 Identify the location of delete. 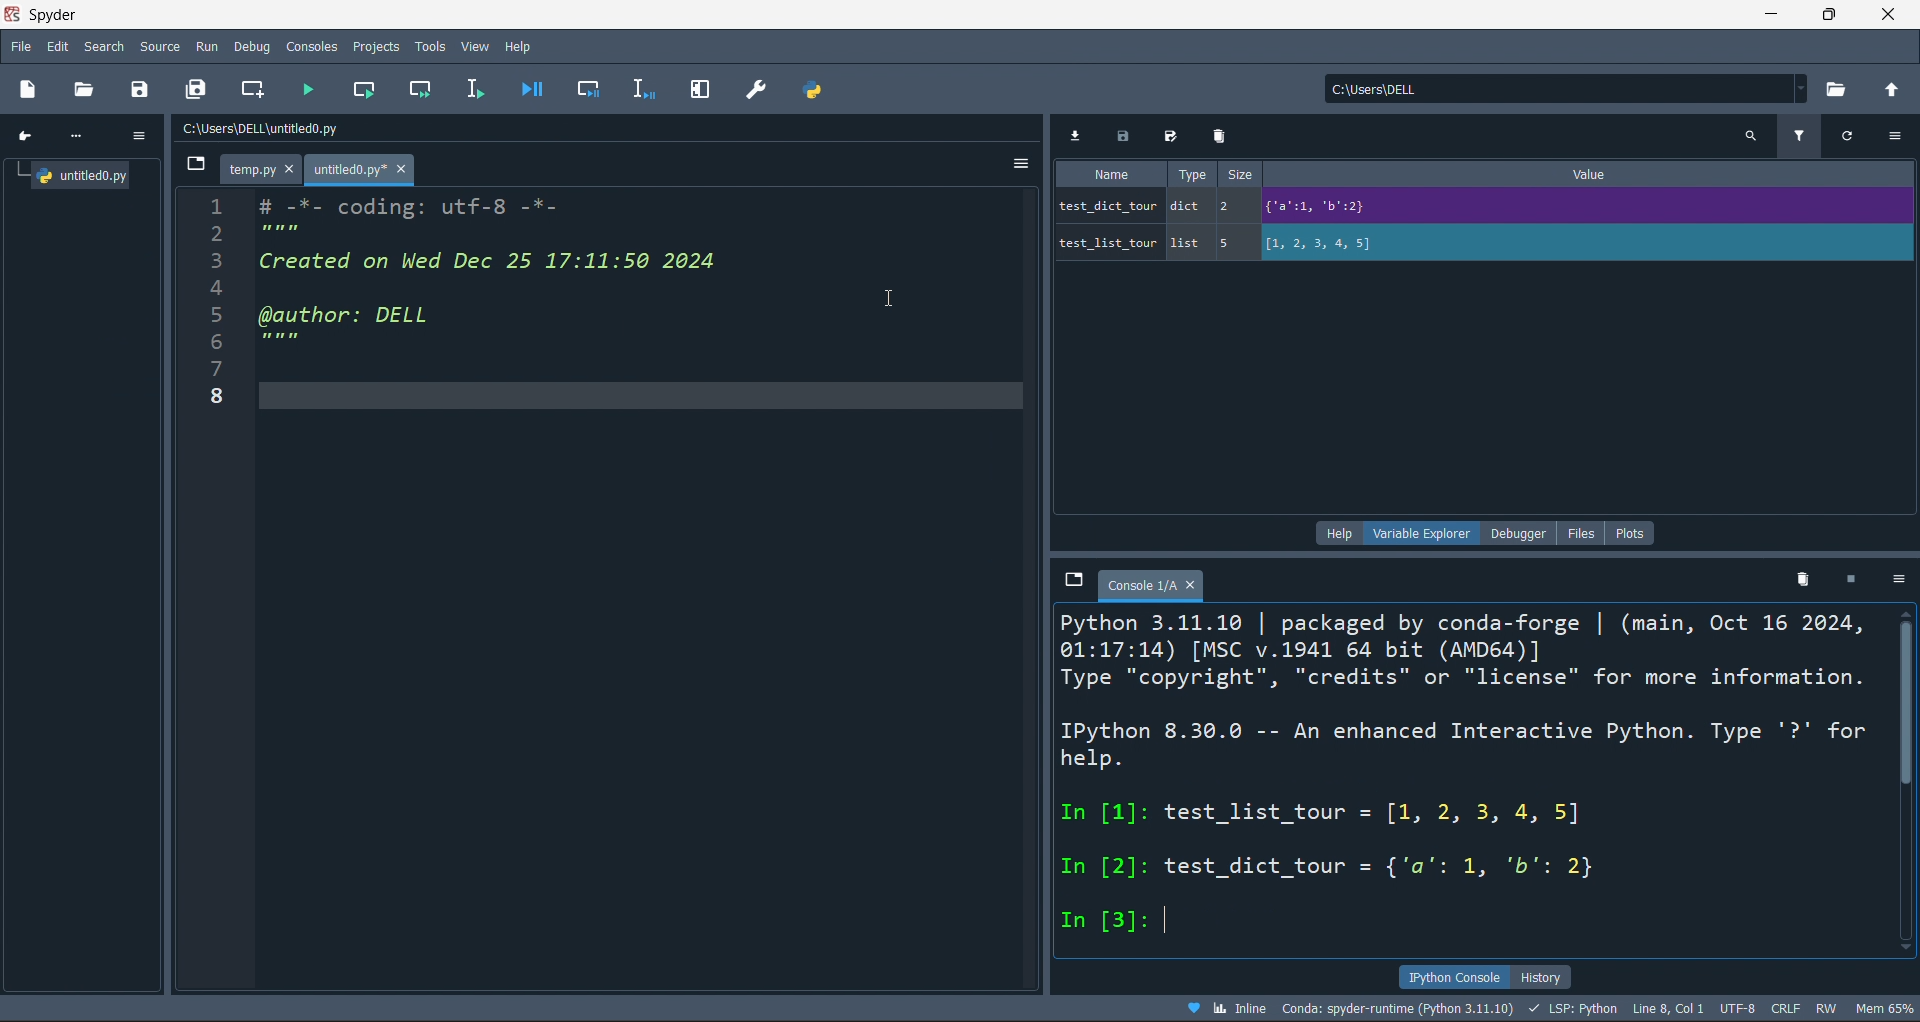
(1800, 580).